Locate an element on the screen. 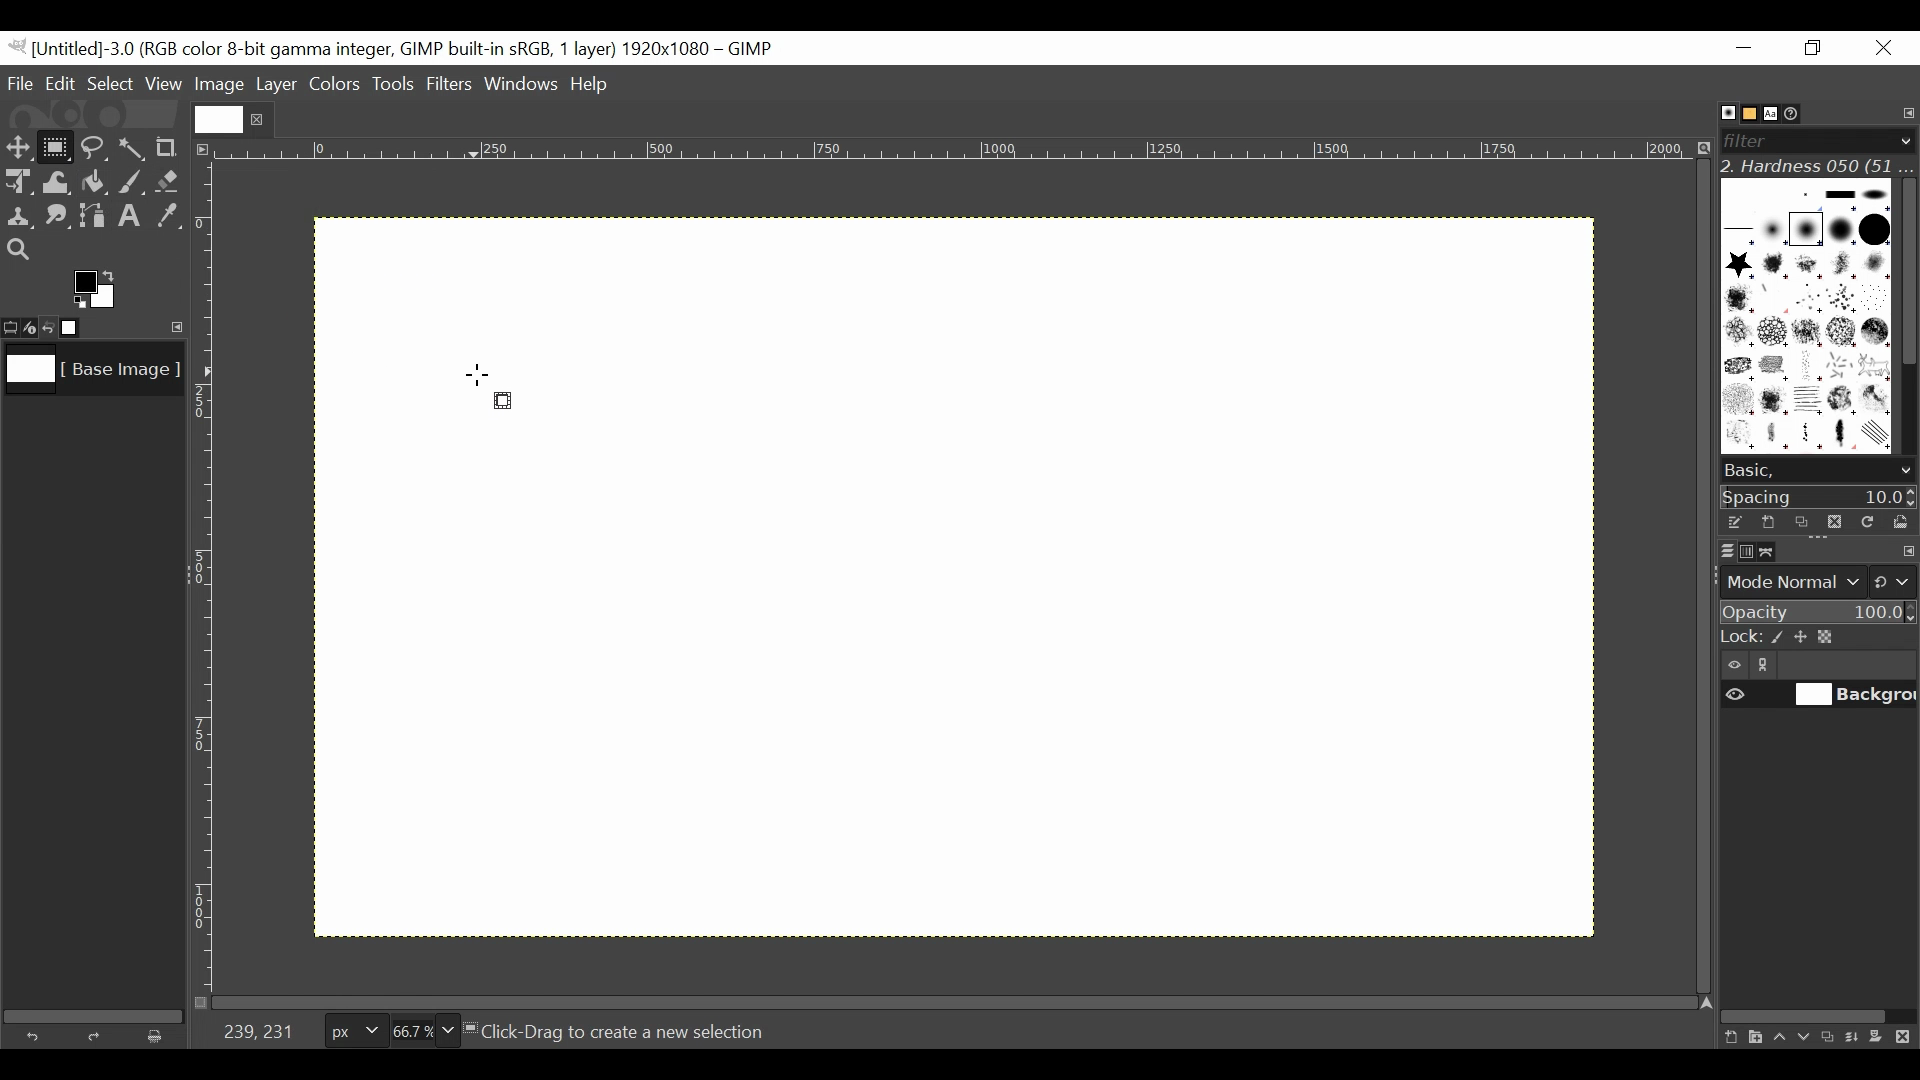 This screenshot has height=1080, width=1920. Create a new layer is located at coordinates (1754, 1037).